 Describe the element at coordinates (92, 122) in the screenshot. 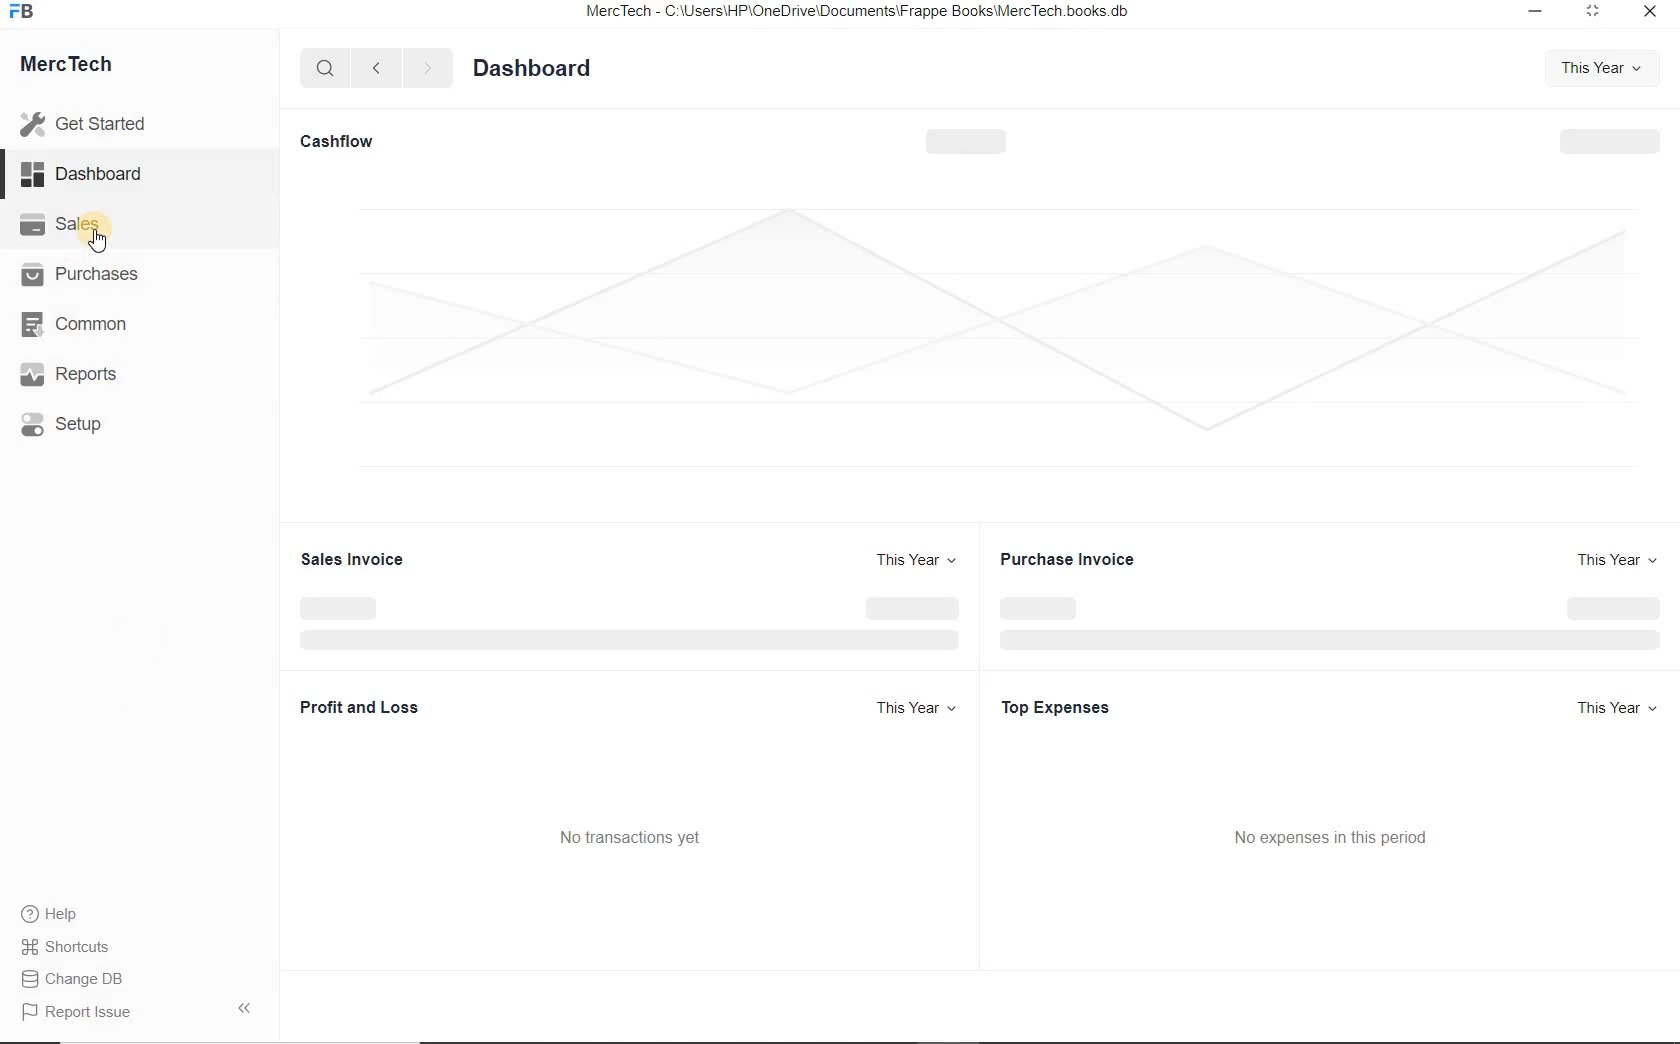

I see `Get Started` at that location.